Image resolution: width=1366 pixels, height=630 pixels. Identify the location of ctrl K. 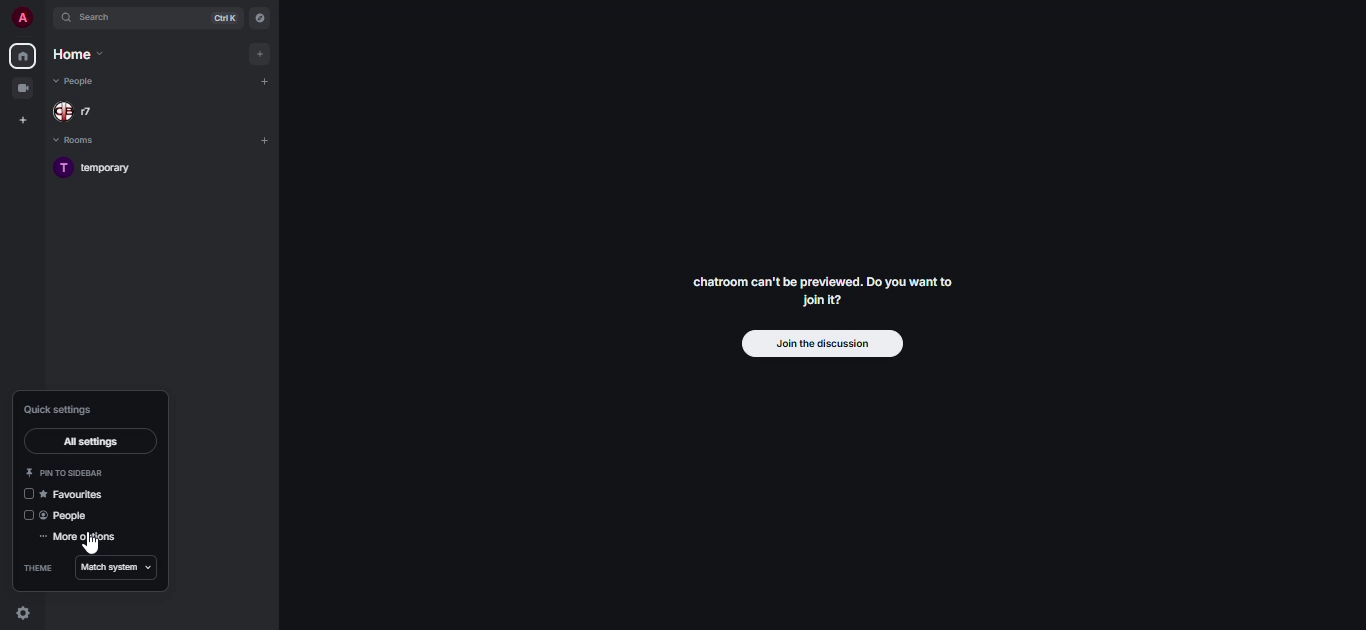
(220, 18).